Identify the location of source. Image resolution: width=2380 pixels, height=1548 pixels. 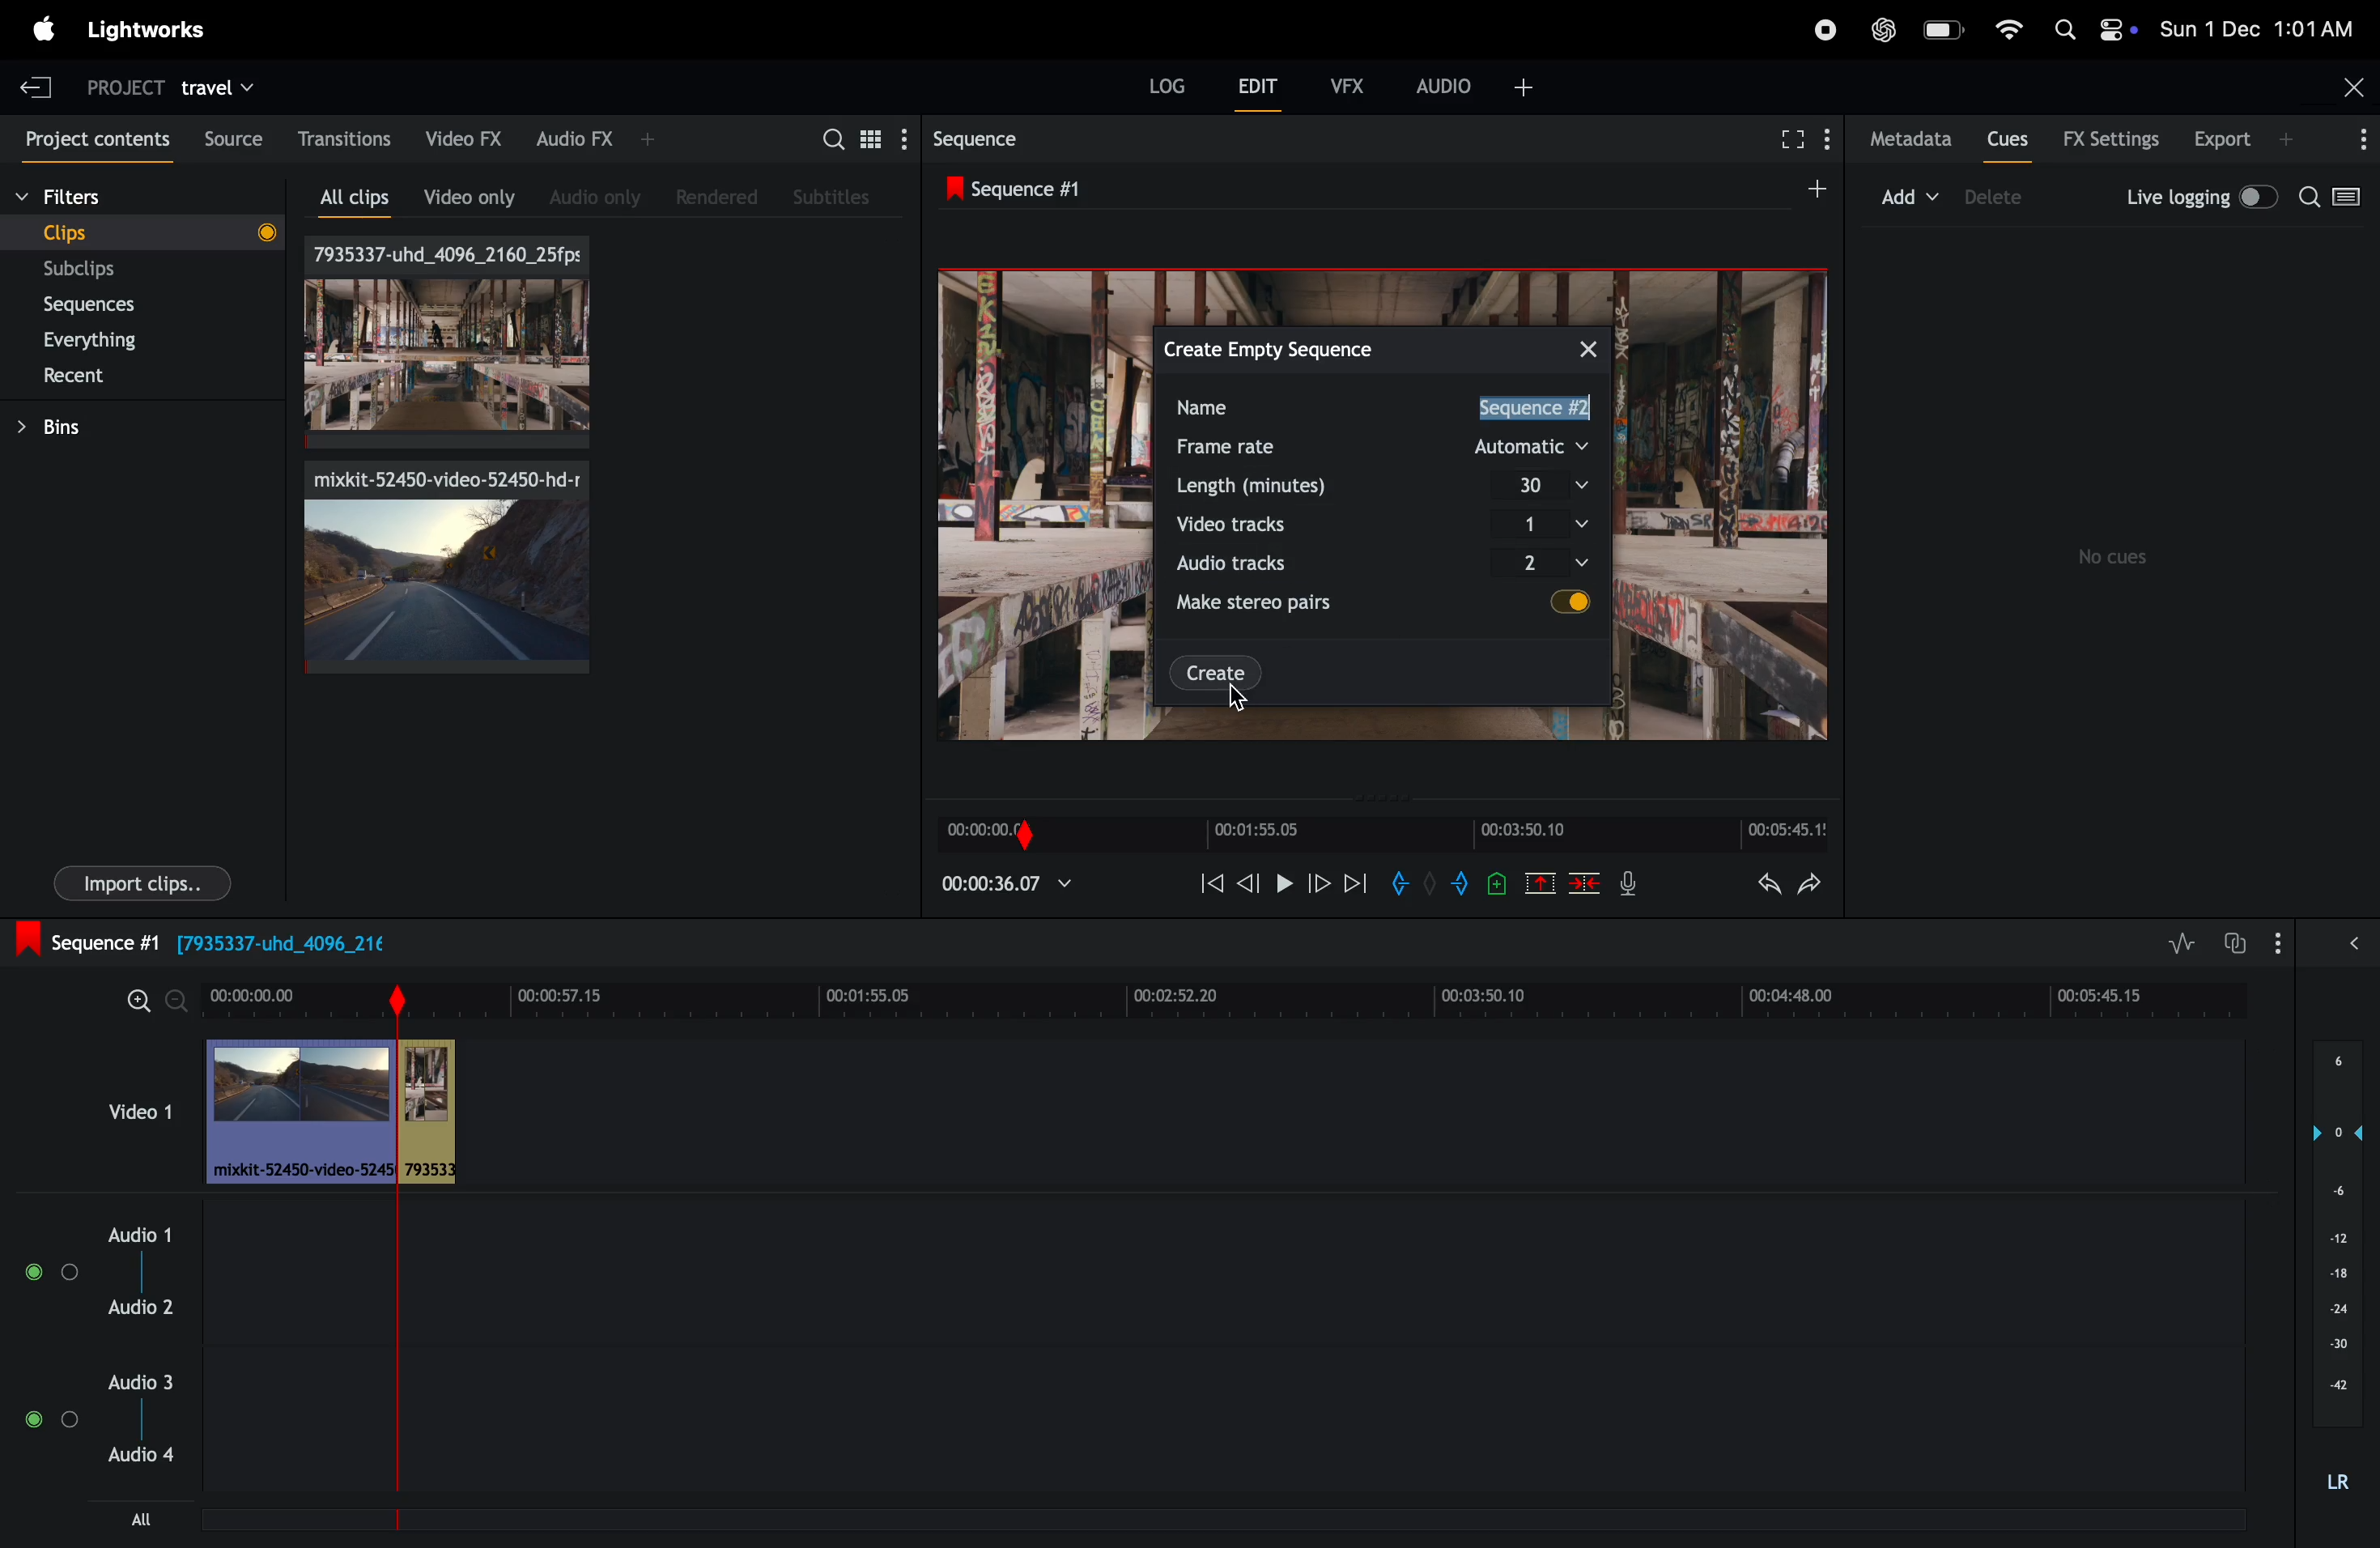
(230, 137).